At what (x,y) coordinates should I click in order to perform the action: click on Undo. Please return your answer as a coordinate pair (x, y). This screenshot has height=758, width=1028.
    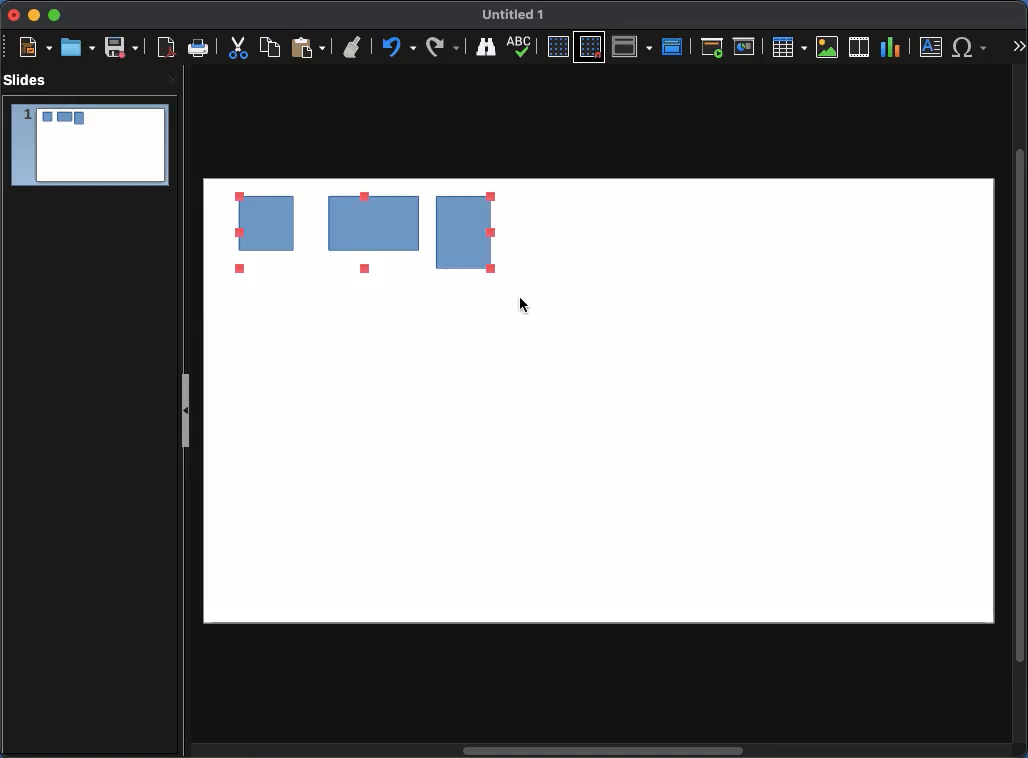
    Looking at the image, I should click on (352, 43).